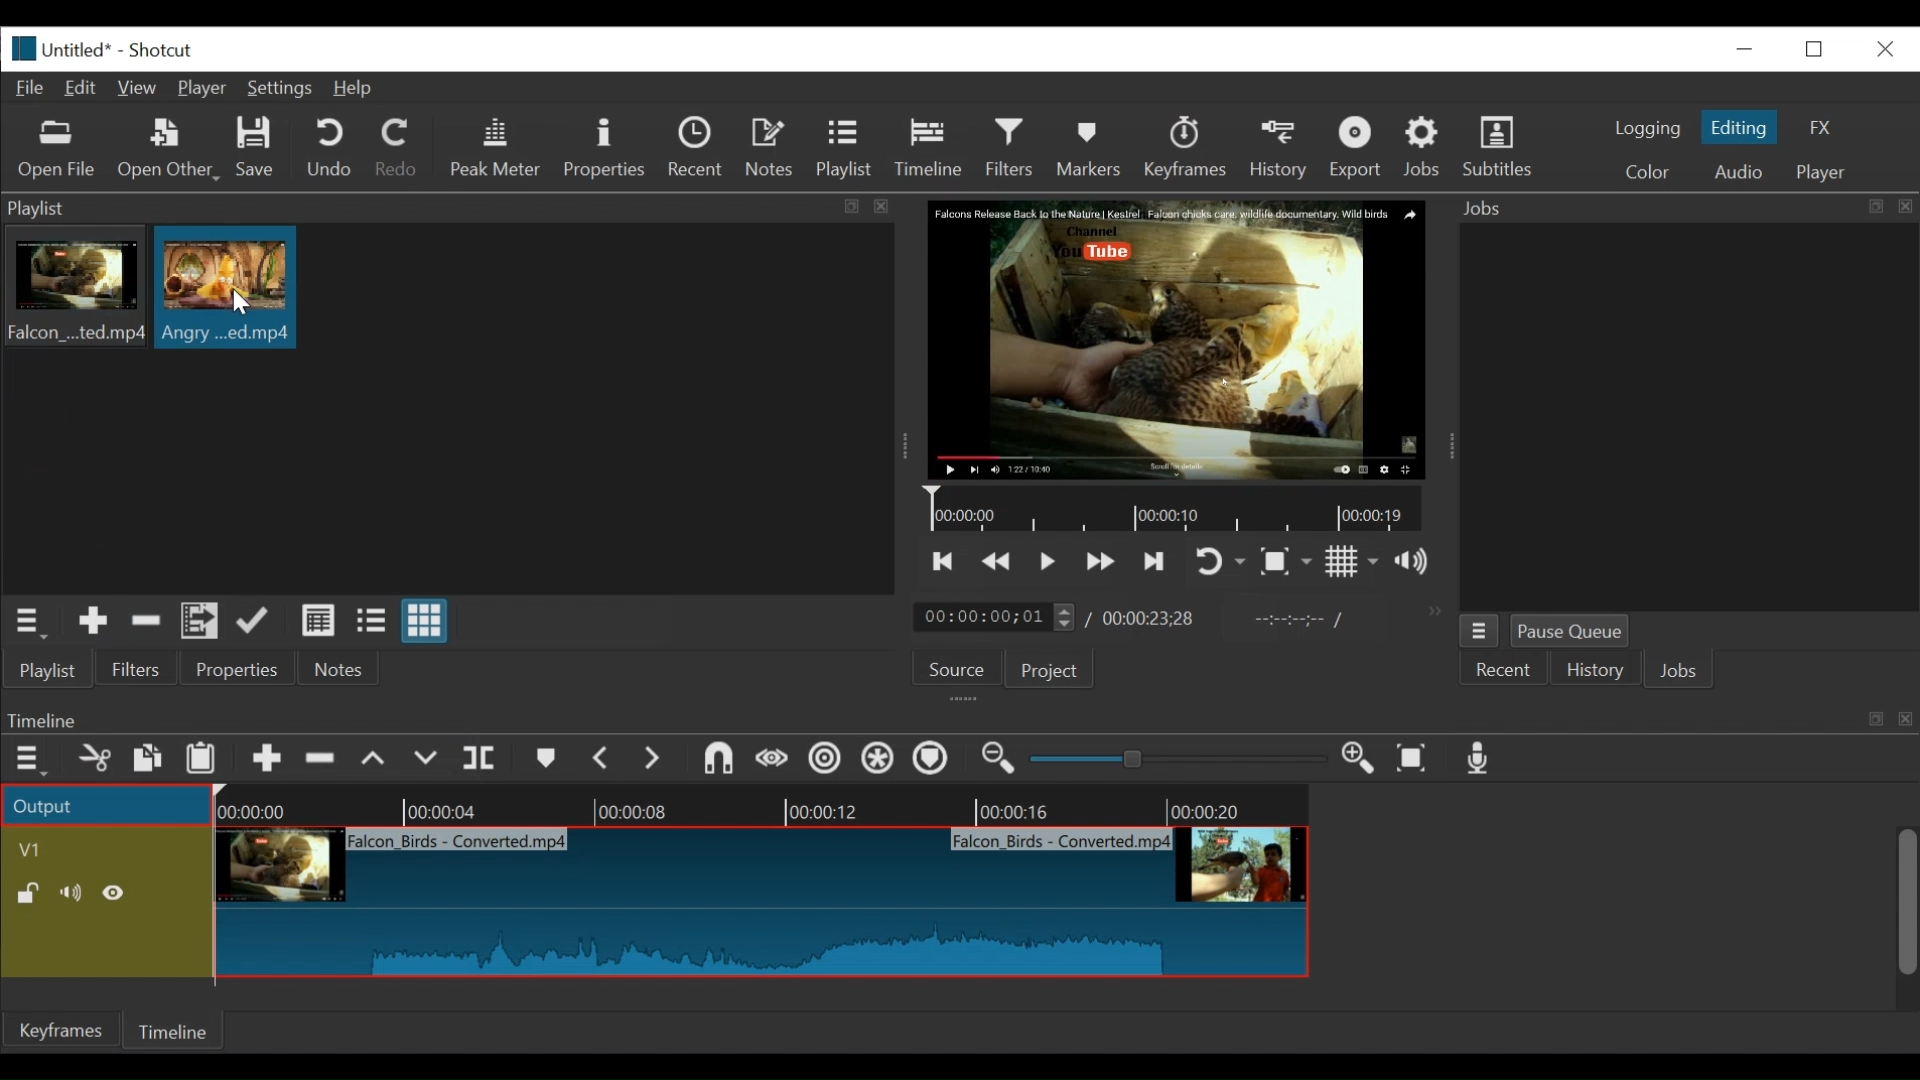 The width and height of the screenshot is (1920, 1080). Describe the element at coordinates (339, 669) in the screenshot. I see `Notes` at that location.